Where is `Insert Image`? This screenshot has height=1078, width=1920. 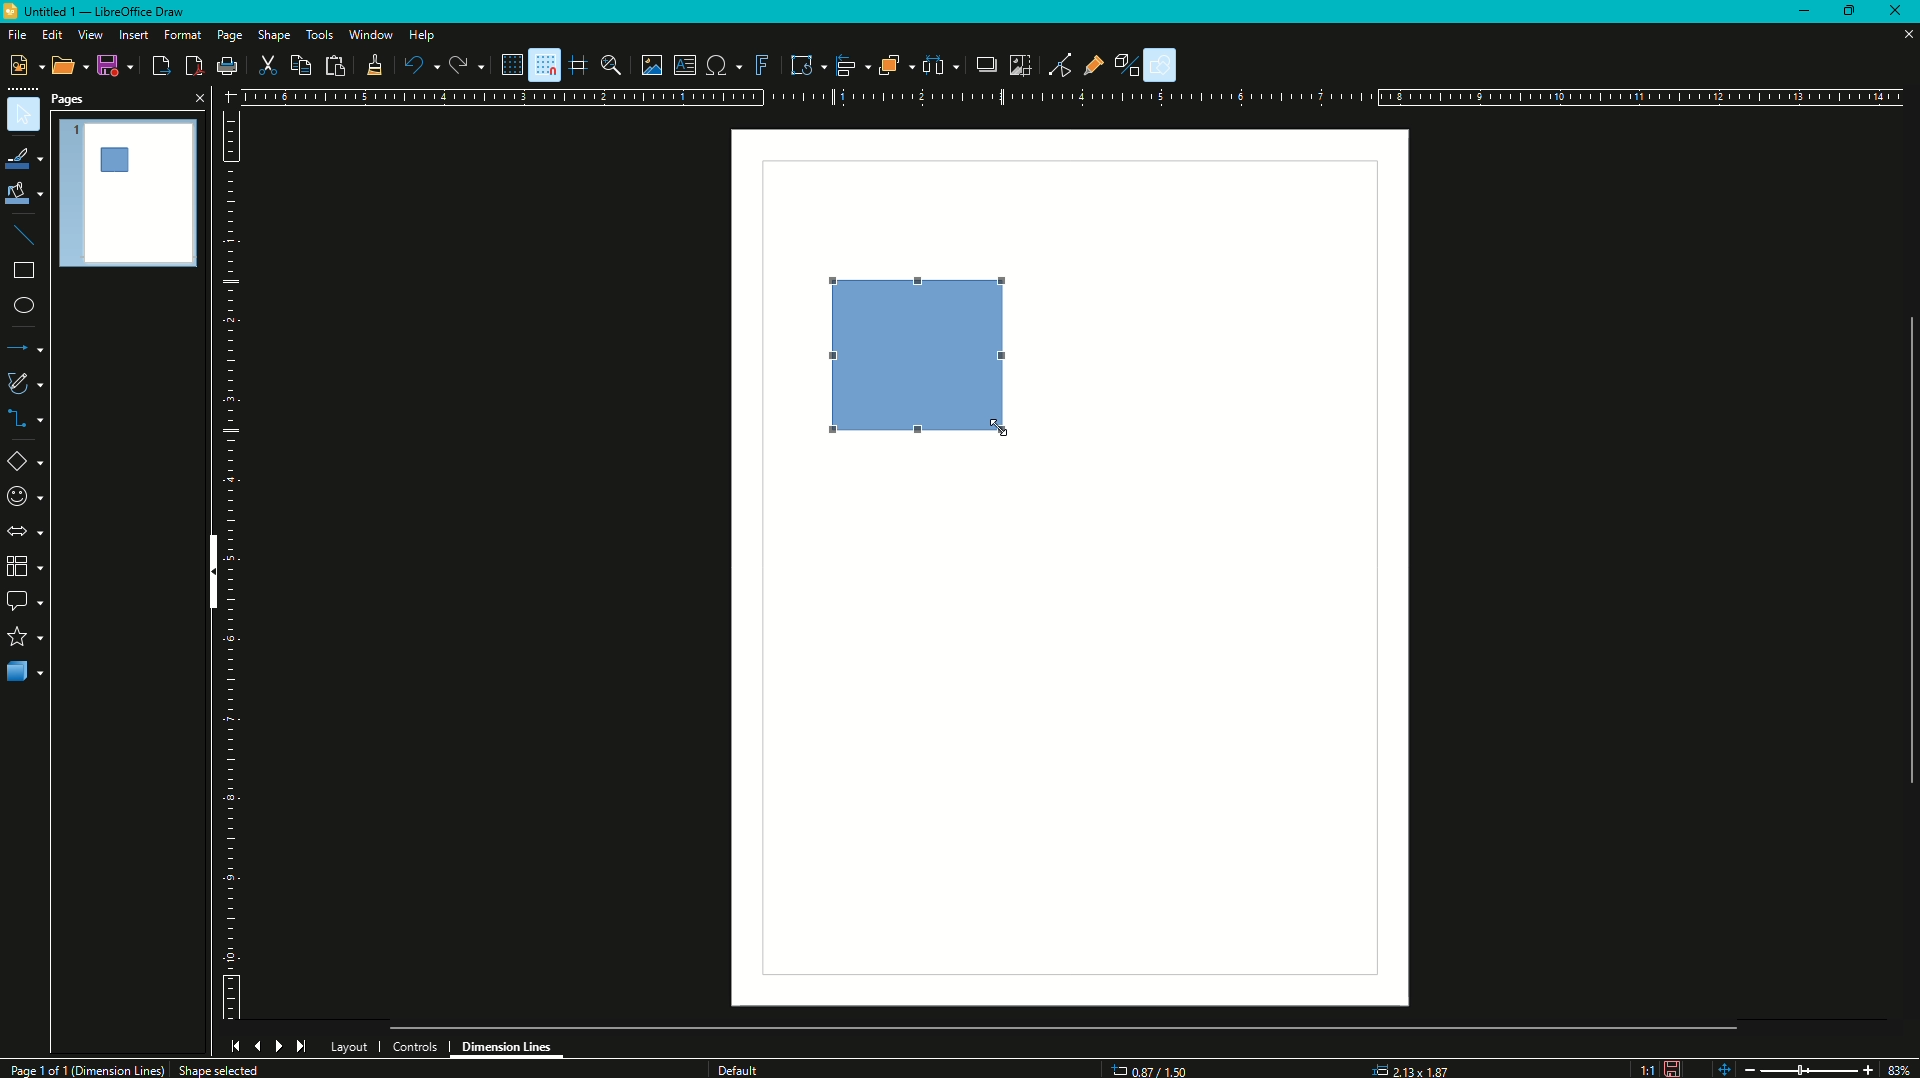 Insert Image is located at coordinates (652, 65).